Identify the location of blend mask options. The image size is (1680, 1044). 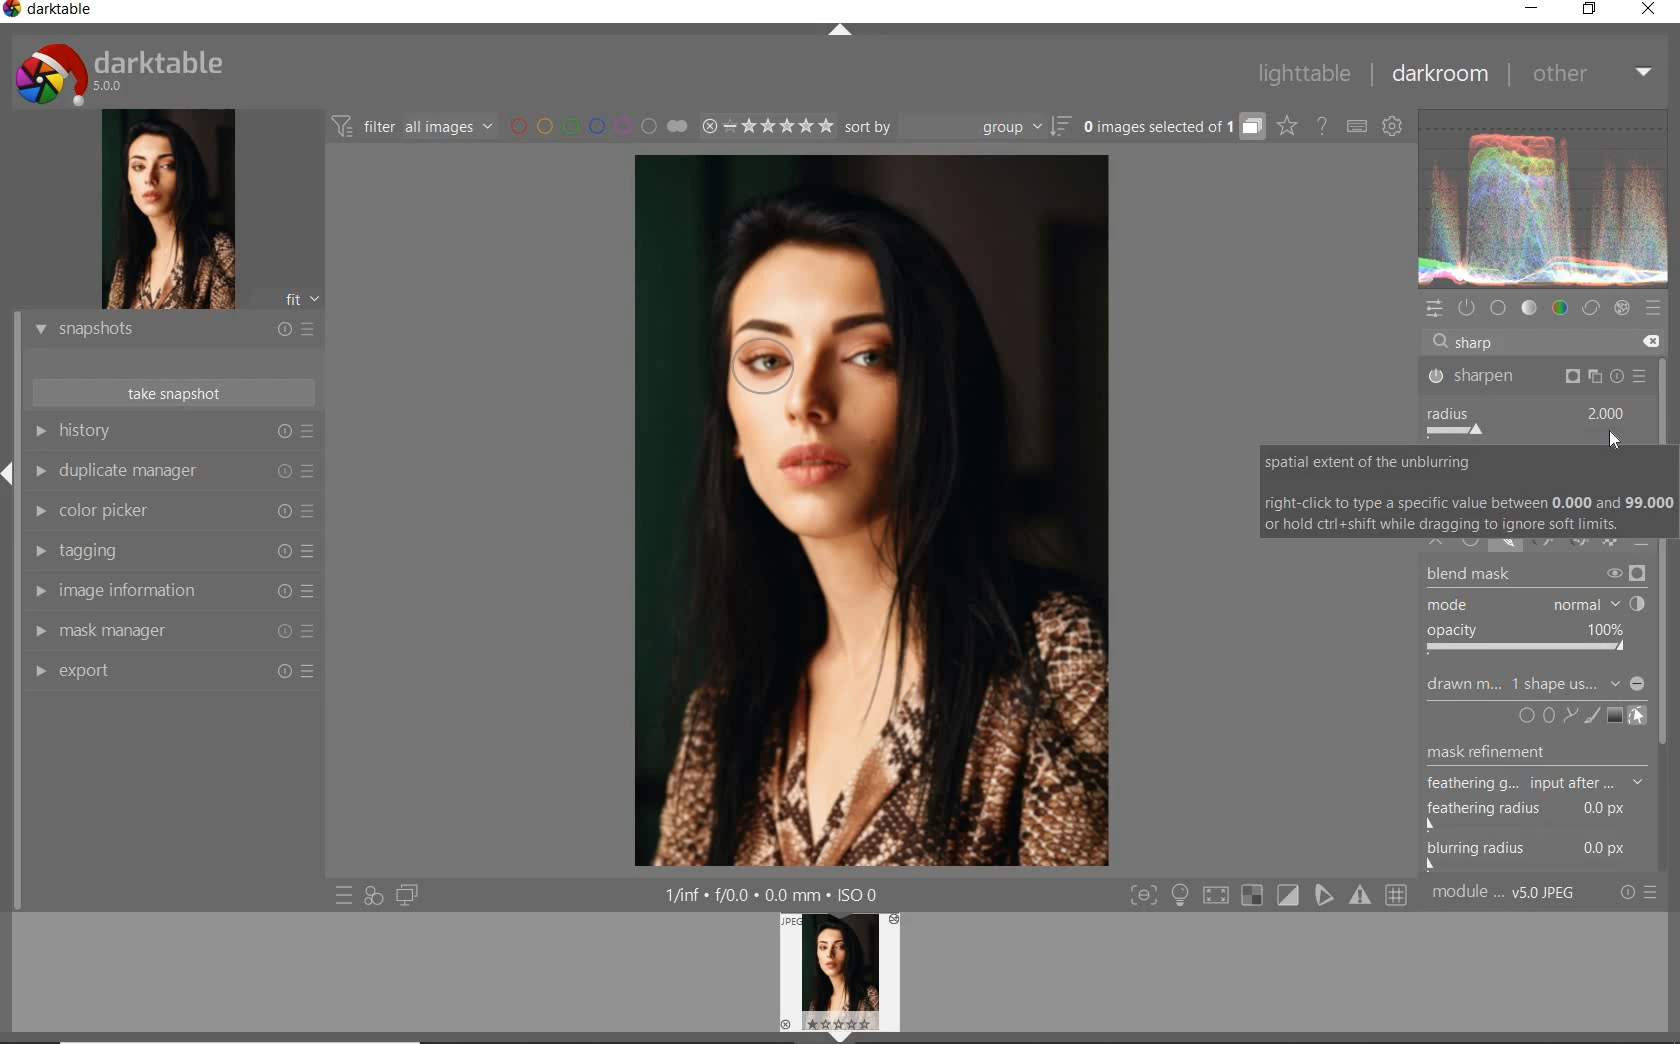
(1535, 612).